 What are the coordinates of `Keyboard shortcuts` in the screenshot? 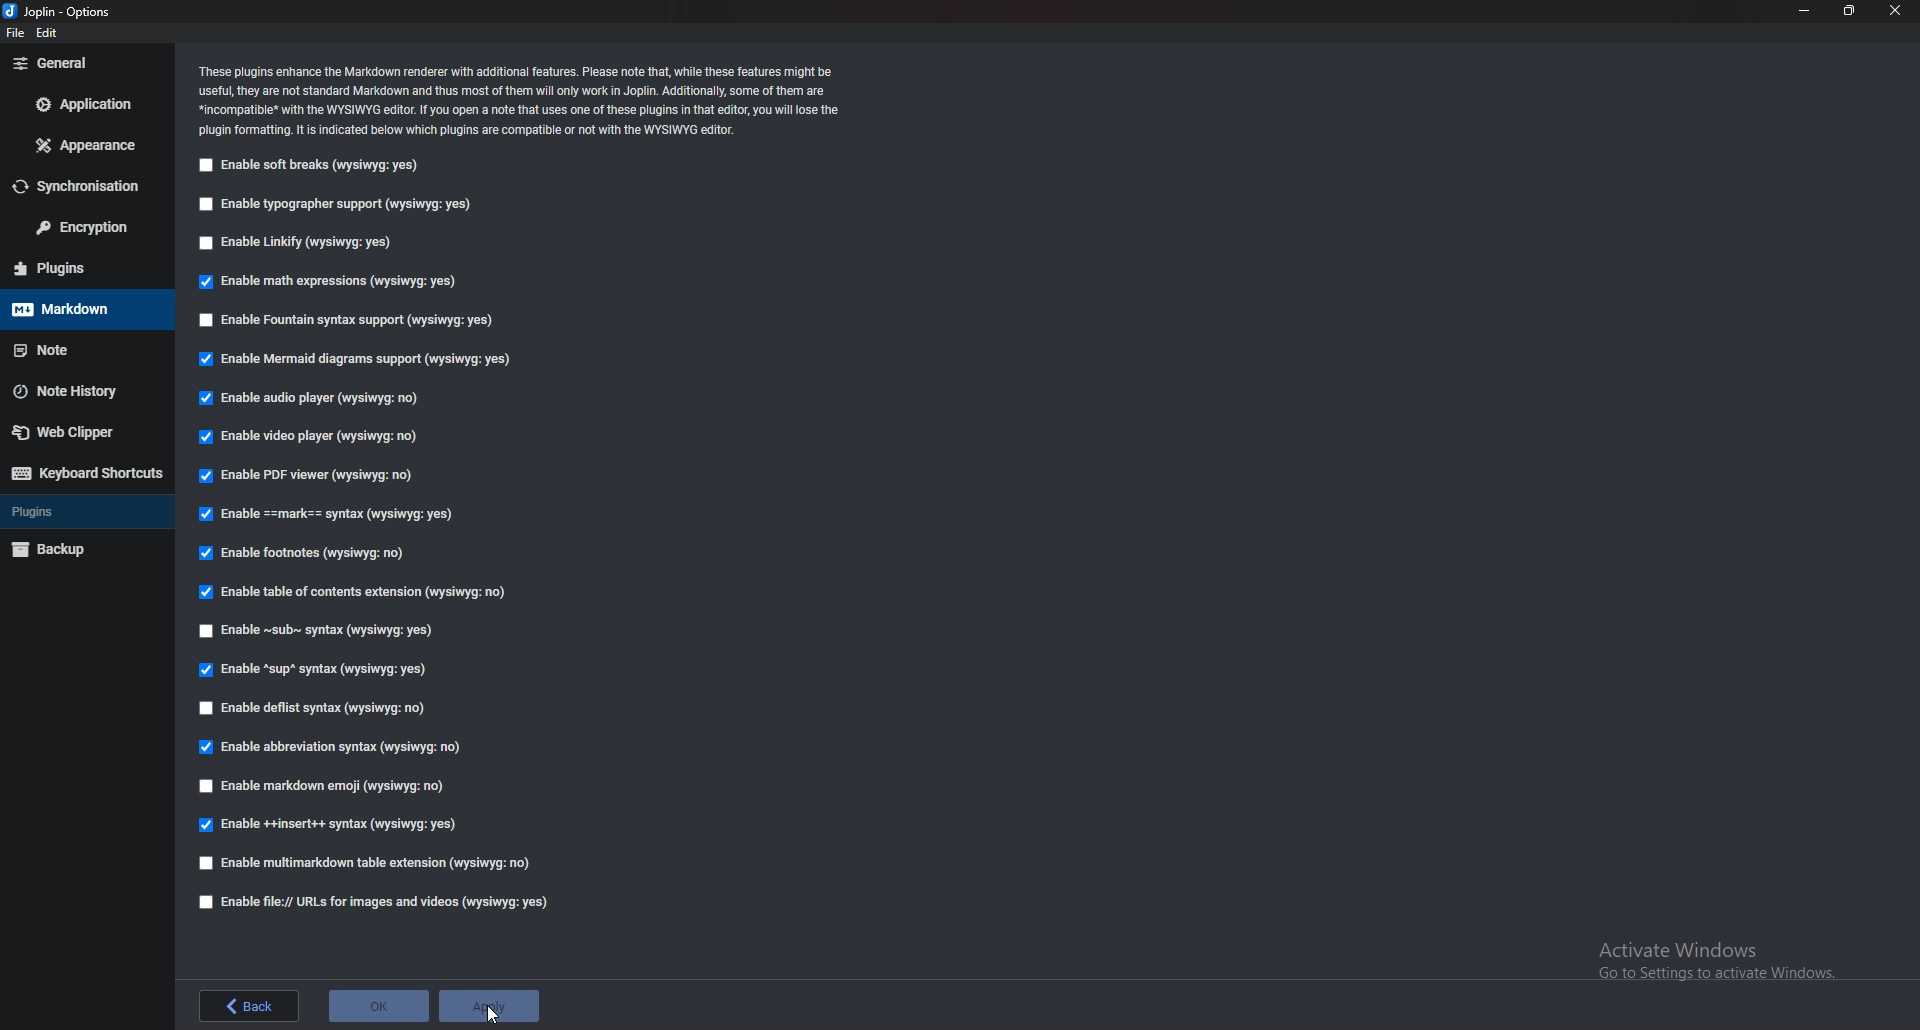 It's located at (86, 473).